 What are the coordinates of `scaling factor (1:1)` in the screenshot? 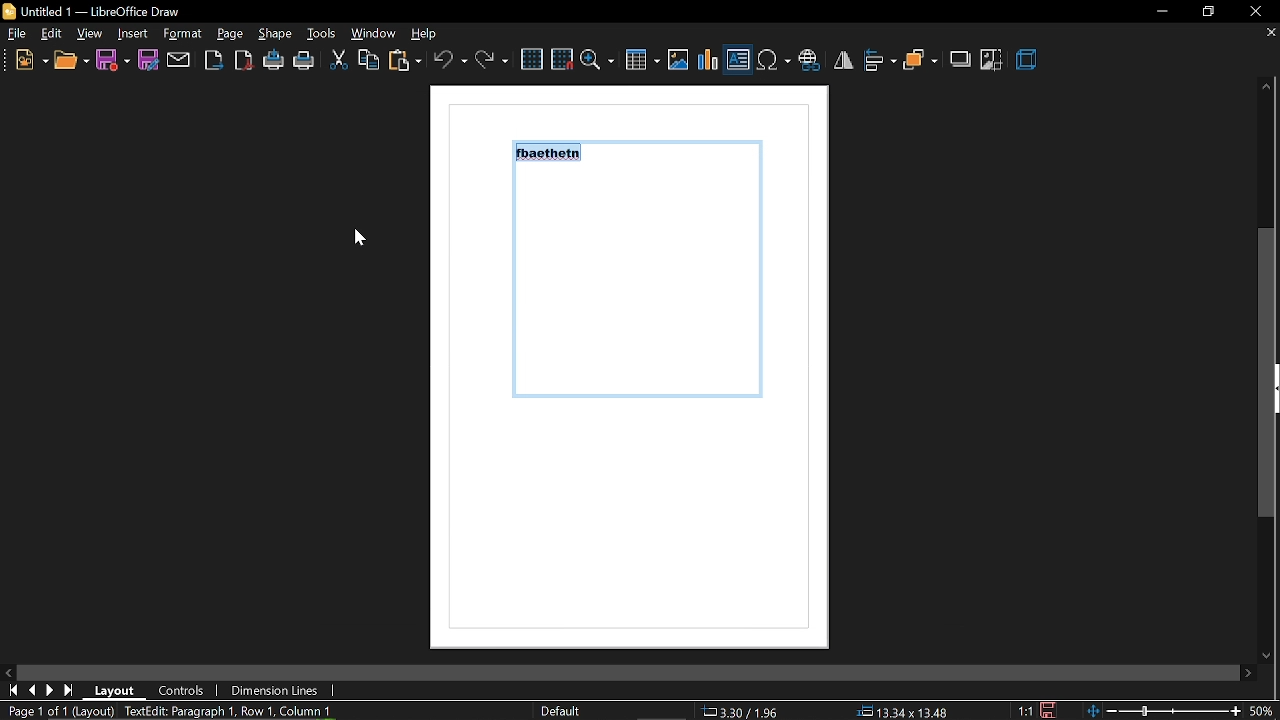 It's located at (1025, 709).